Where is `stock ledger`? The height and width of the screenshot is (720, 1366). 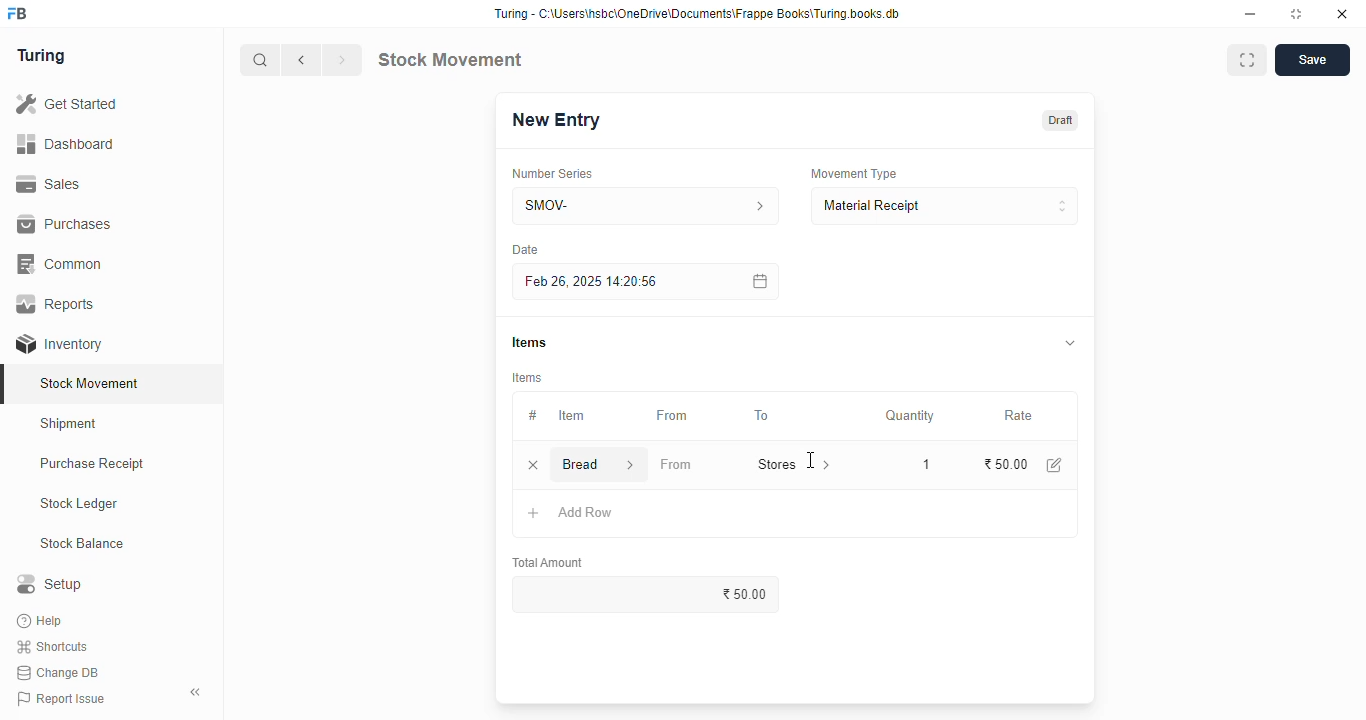
stock ledger is located at coordinates (80, 504).